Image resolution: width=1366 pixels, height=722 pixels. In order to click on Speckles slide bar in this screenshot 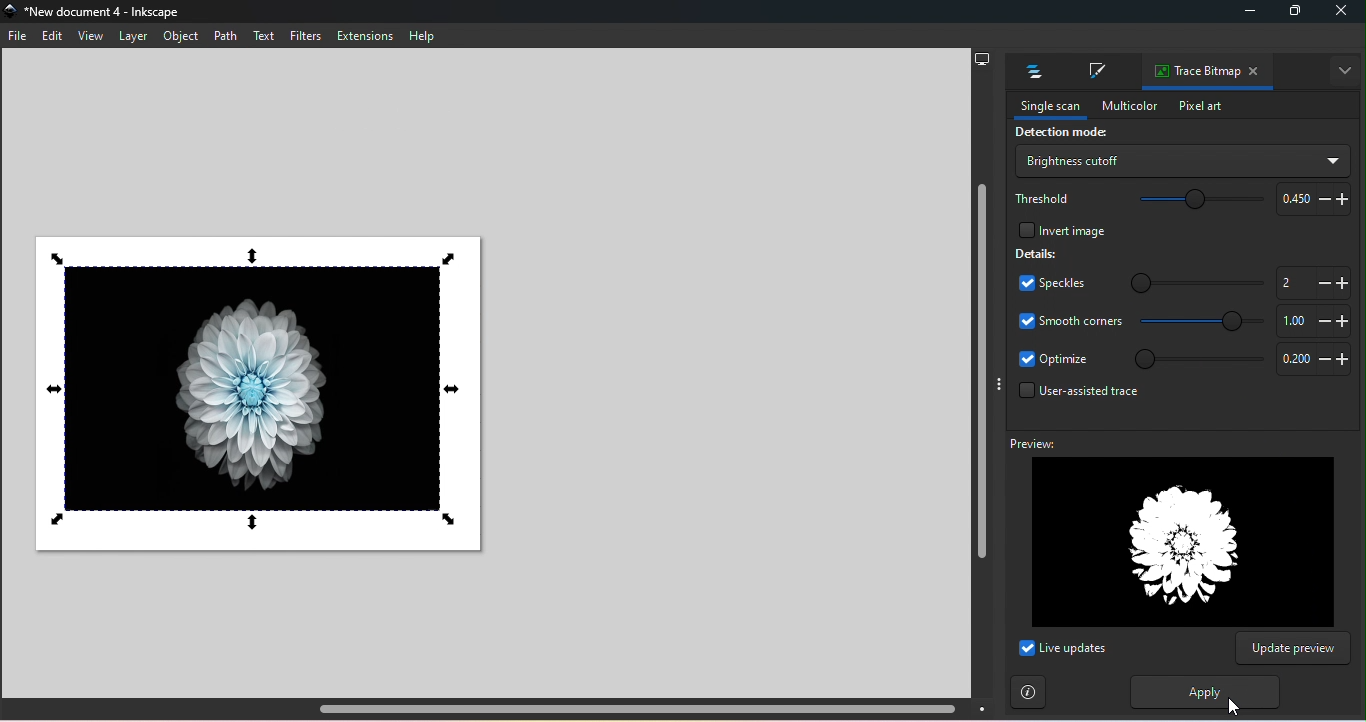, I will do `click(1184, 279)`.